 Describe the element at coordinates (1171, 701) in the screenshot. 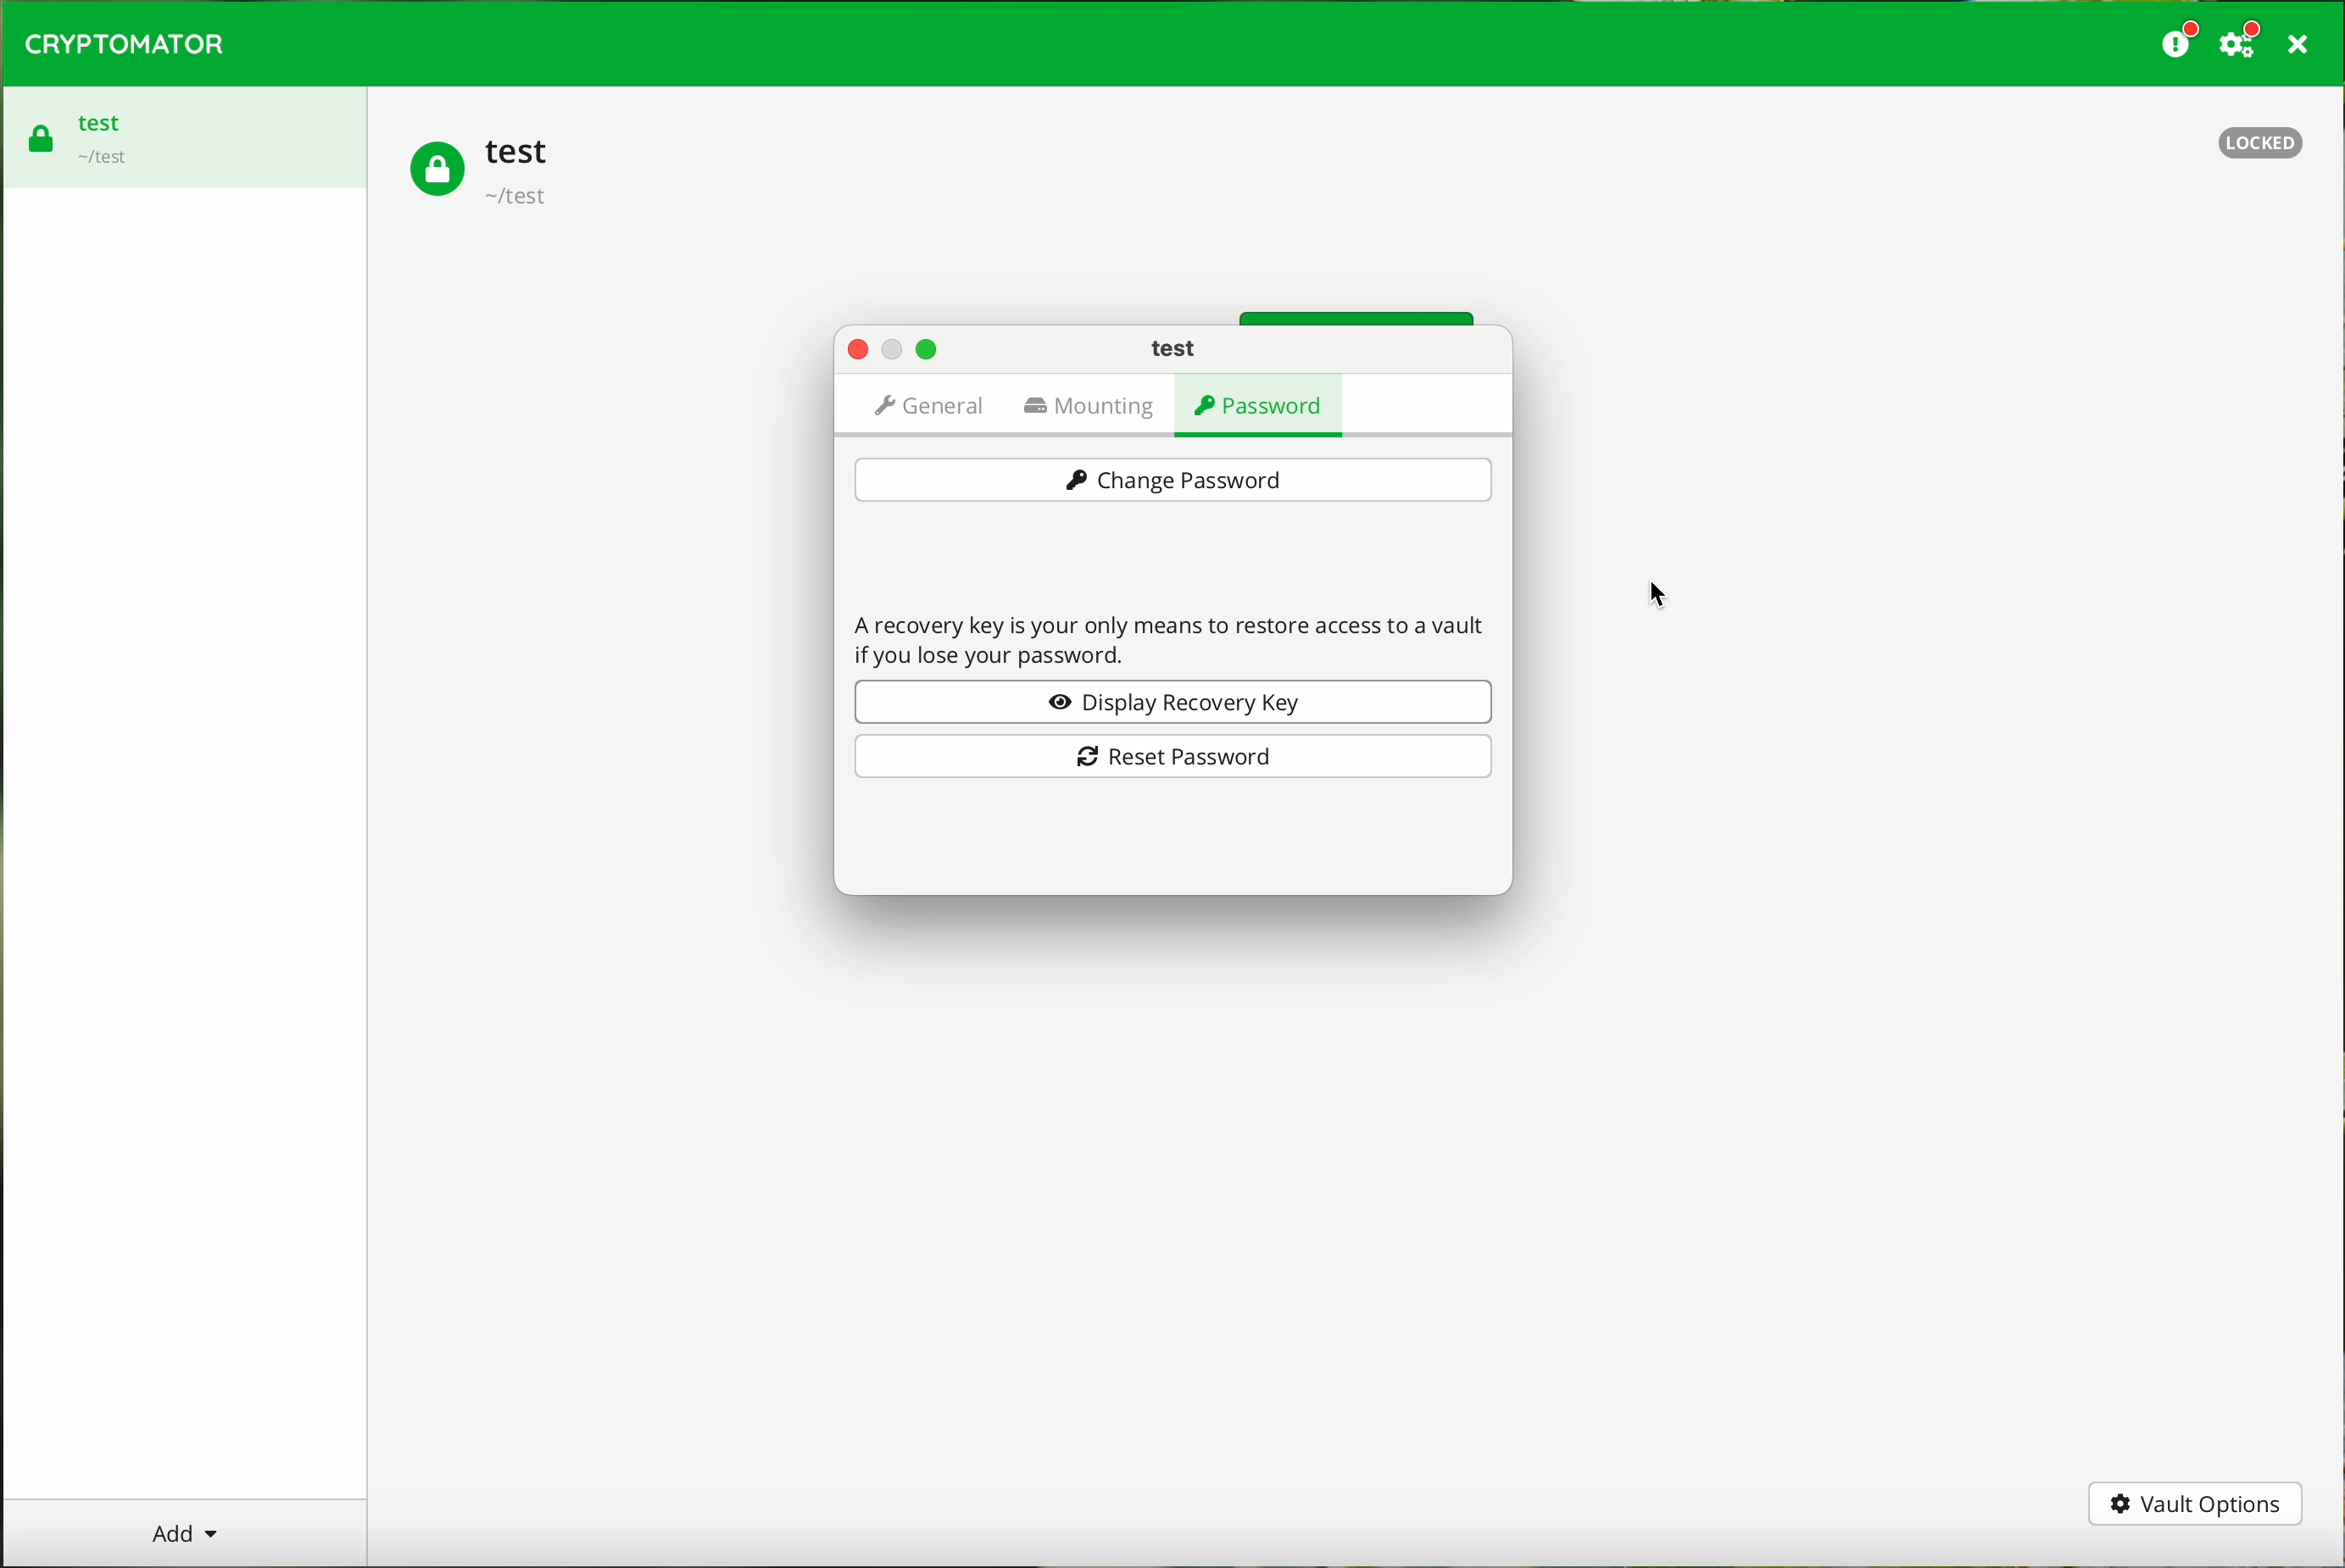

I see `display recovery key` at that location.